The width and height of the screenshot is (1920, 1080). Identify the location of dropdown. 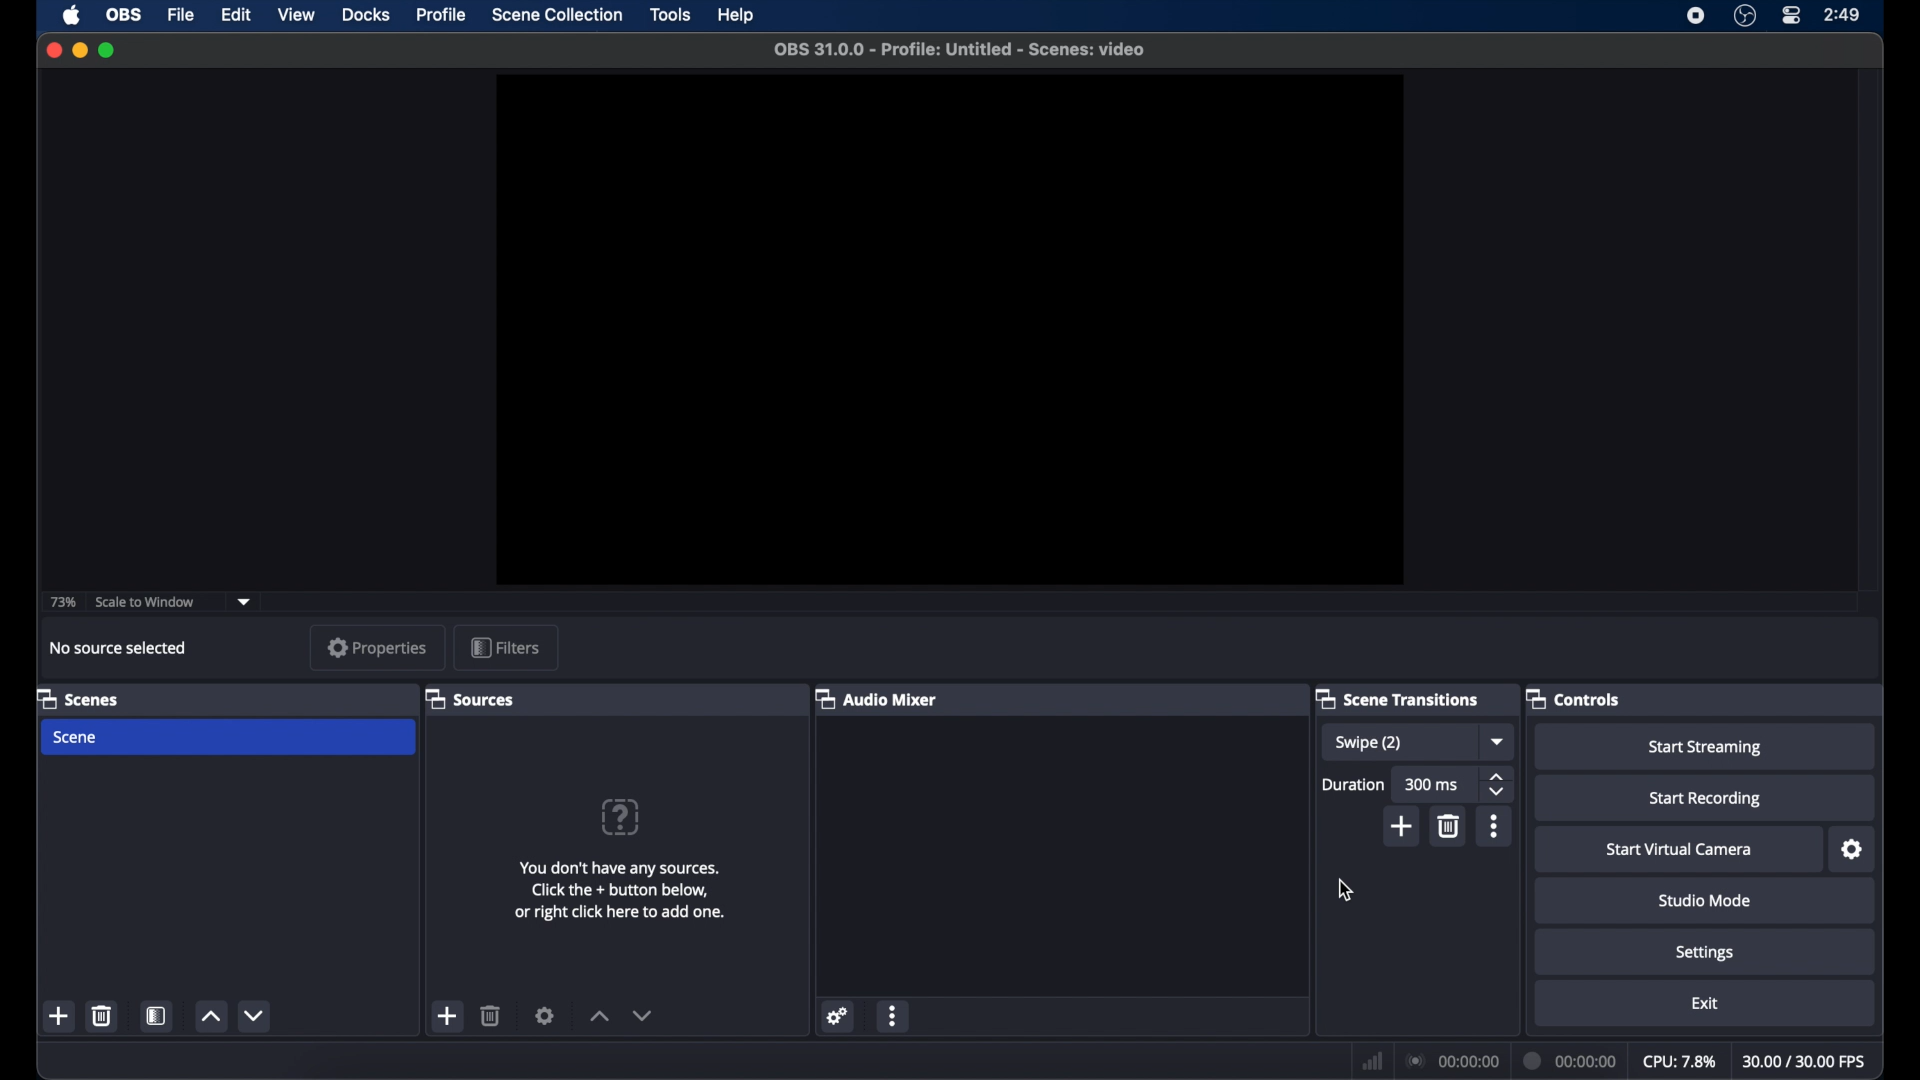
(1496, 741).